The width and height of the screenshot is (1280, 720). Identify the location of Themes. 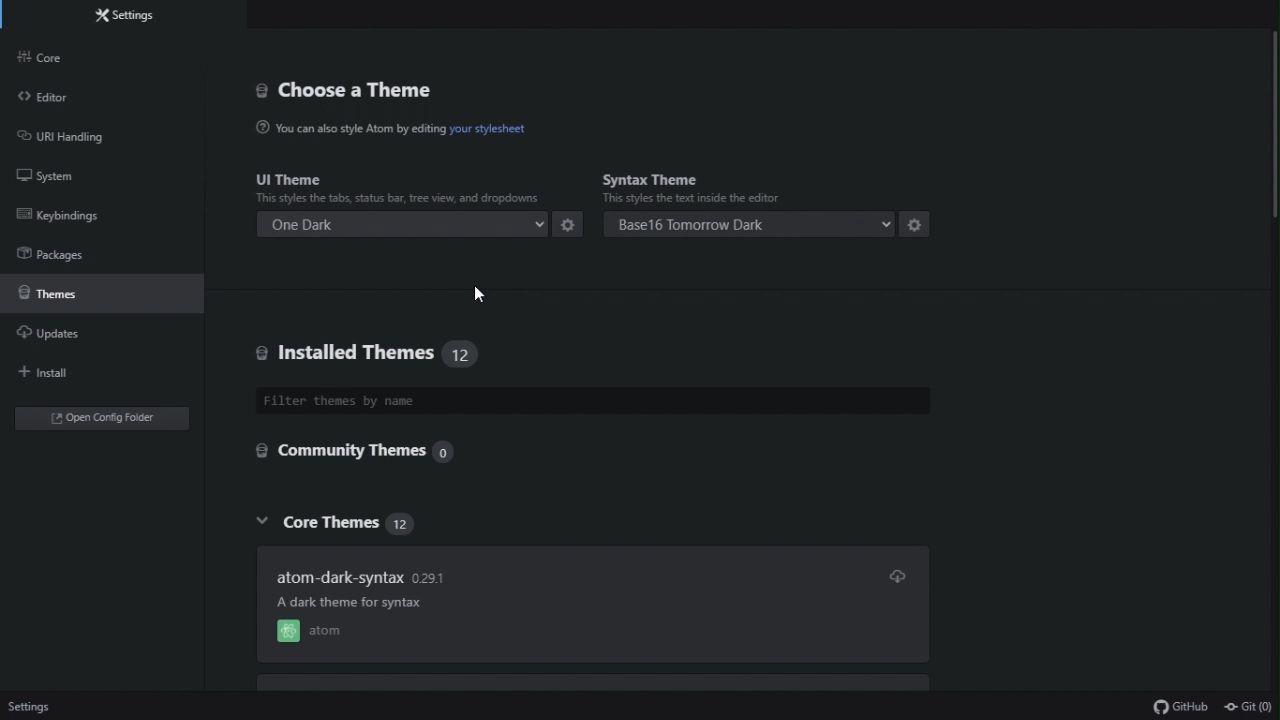
(99, 291).